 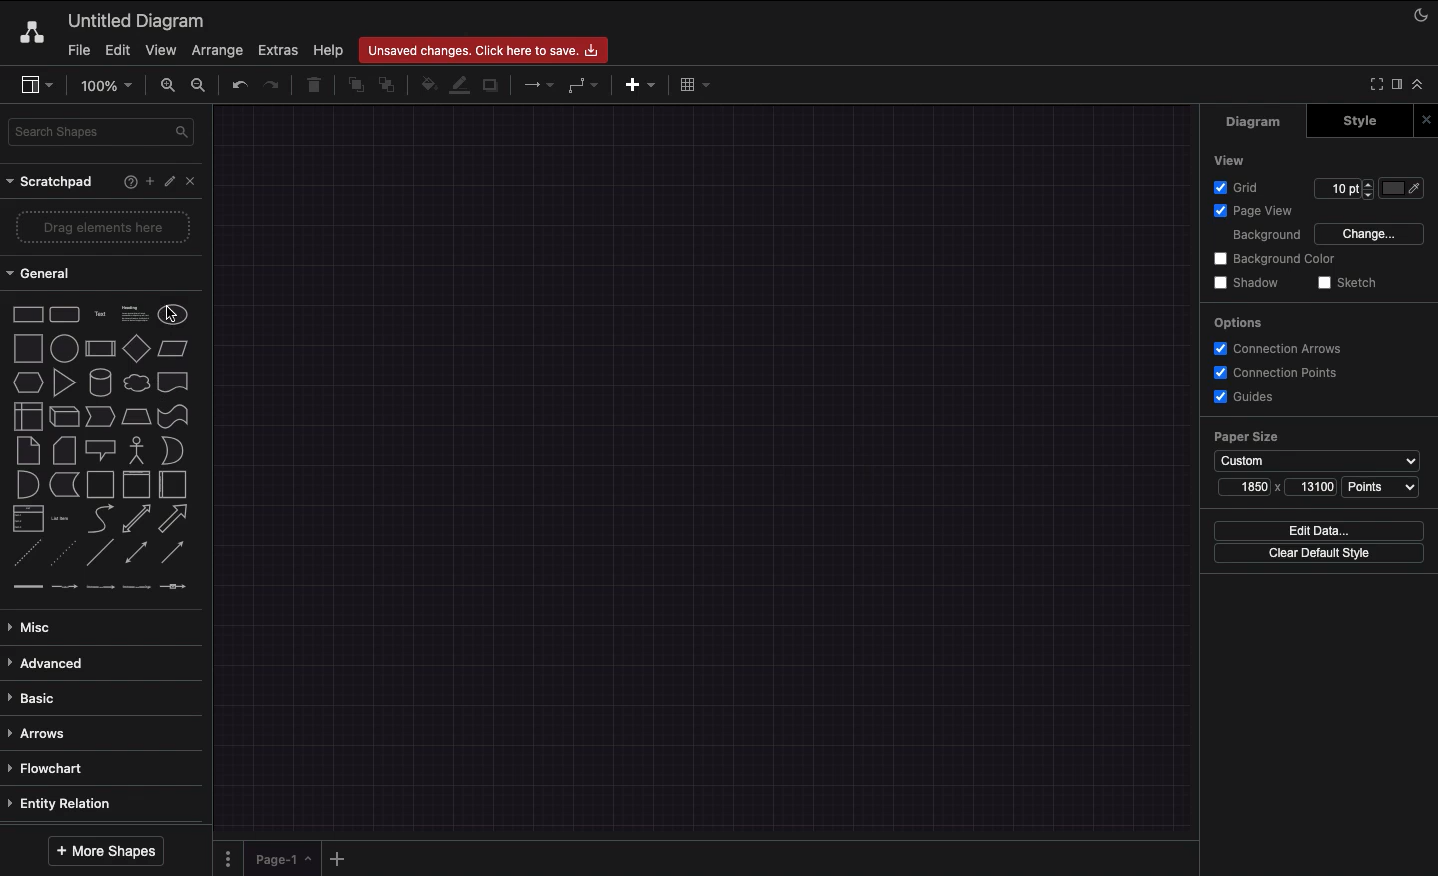 What do you see at coordinates (1319, 530) in the screenshot?
I see `Edit data` at bounding box center [1319, 530].